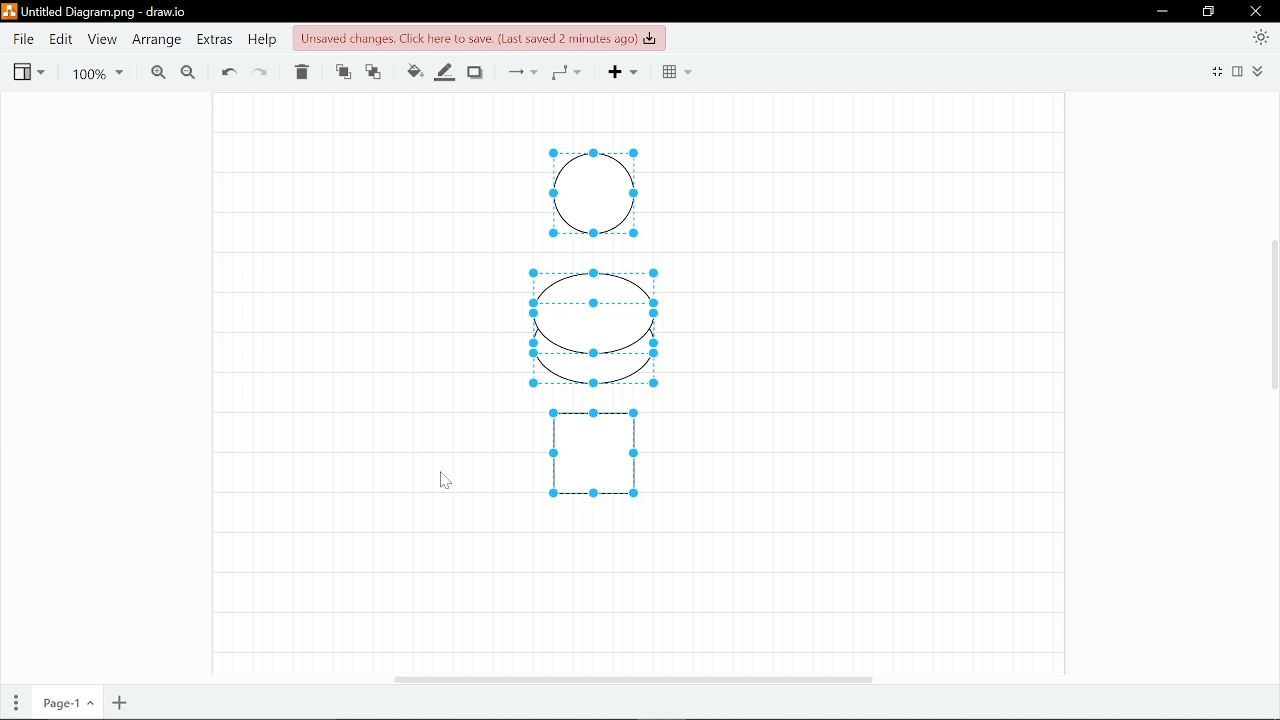  What do you see at coordinates (477, 72) in the screenshot?
I see `Shadow` at bounding box center [477, 72].